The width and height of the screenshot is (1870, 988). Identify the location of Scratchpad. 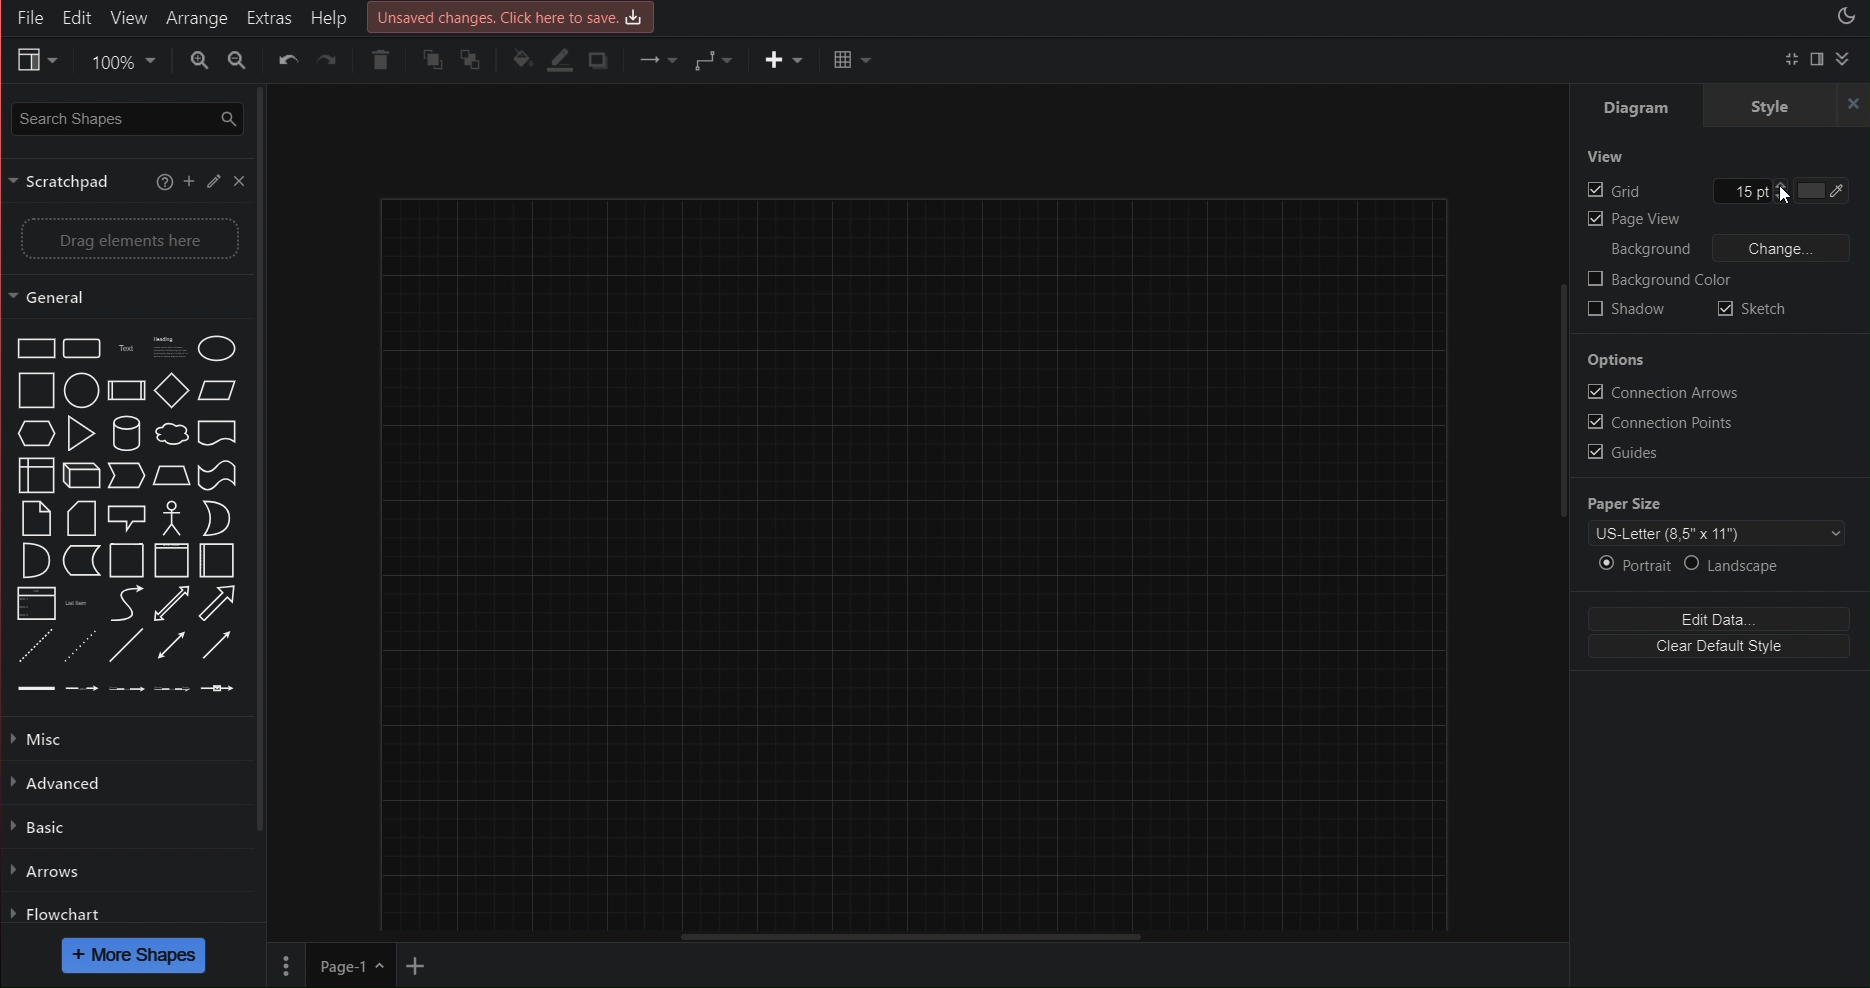
(67, 178).